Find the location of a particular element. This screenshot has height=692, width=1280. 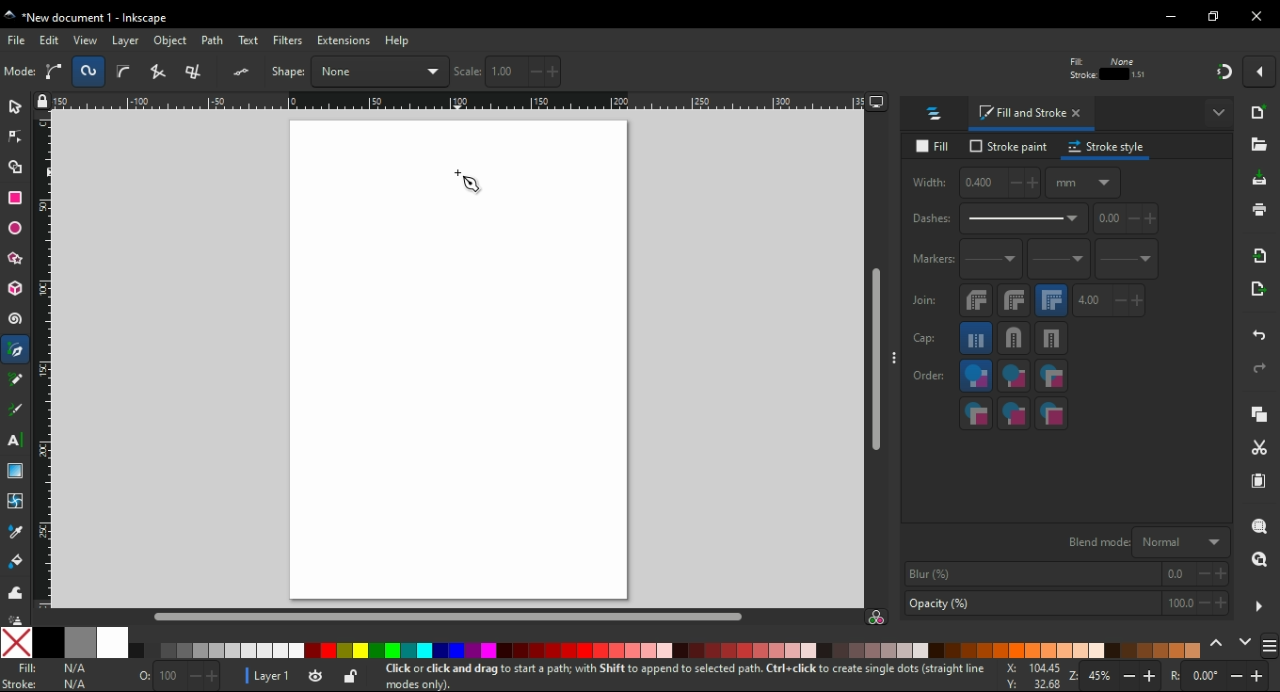

join is located at coordinates (924, 300).